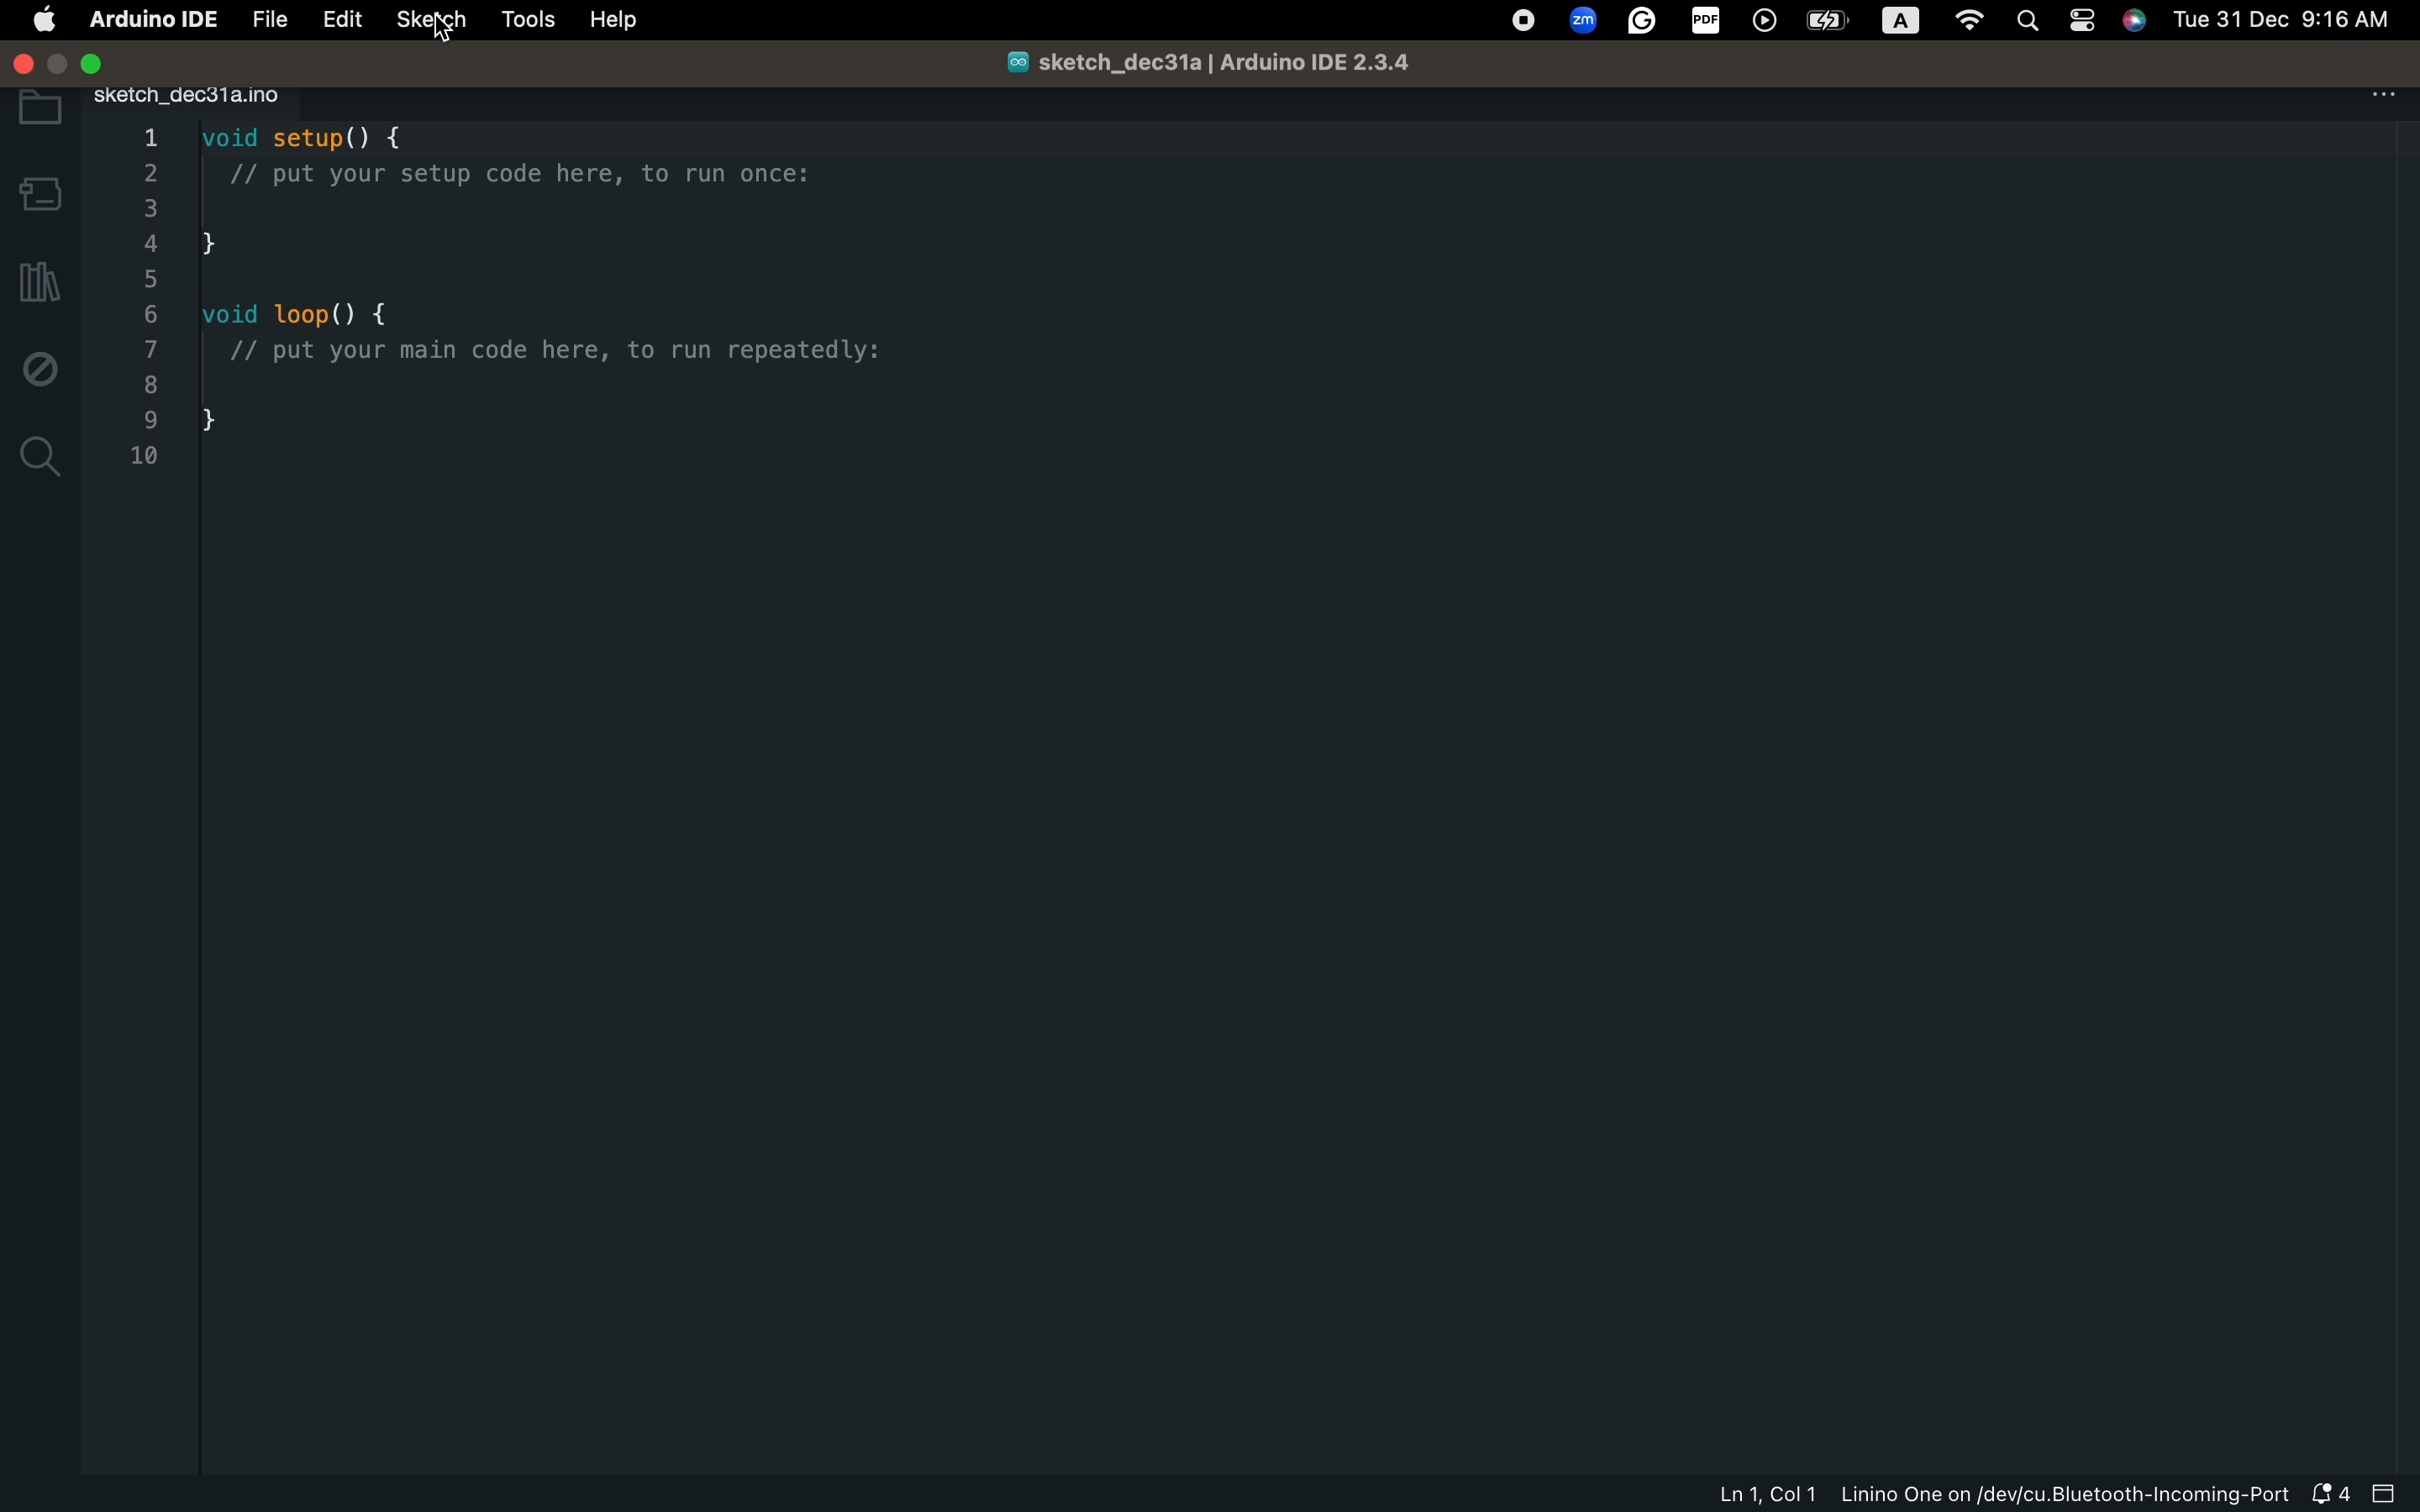 The image size is (2420, 1512). I want to click on edit, so click(342, 21).